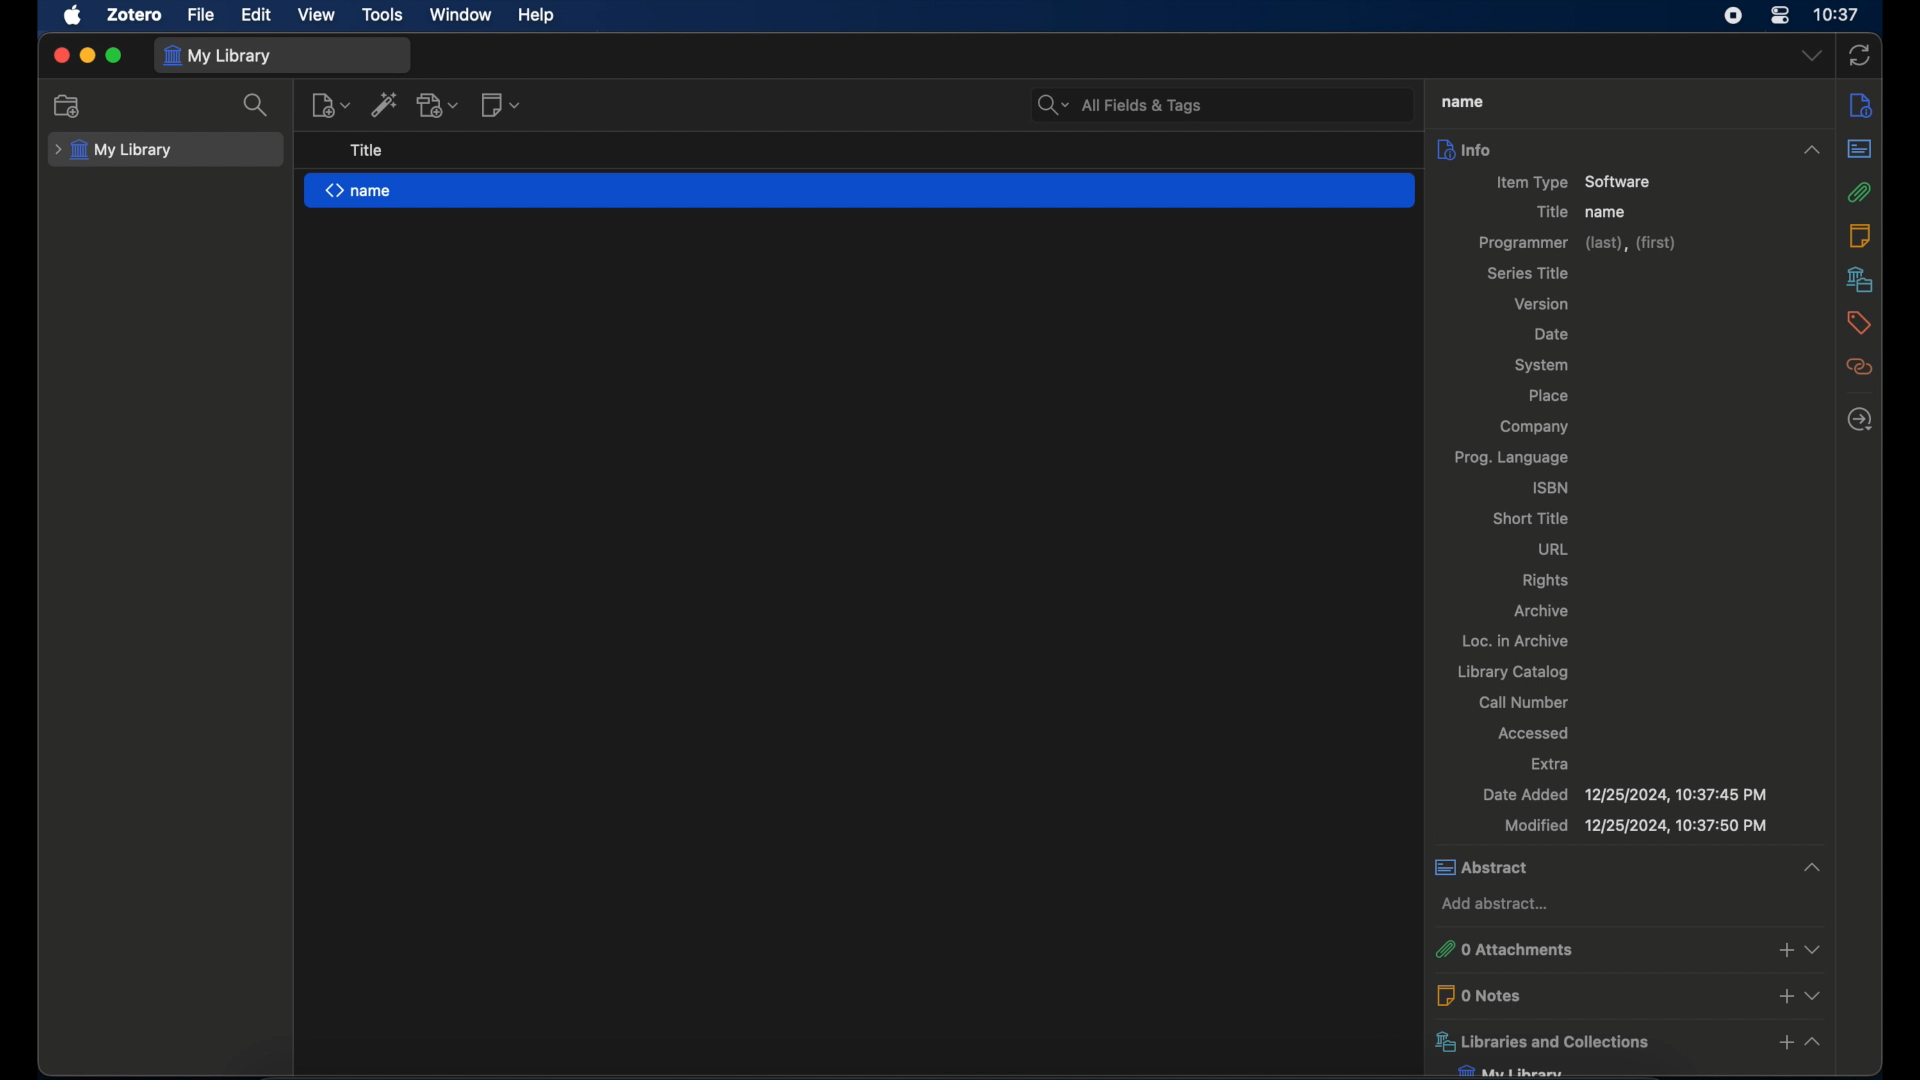 The image size is (1920, 1080). What do you see at coordinates (220, 57) in the screenshot?
I see `my library` at bounding box center [220, 57].